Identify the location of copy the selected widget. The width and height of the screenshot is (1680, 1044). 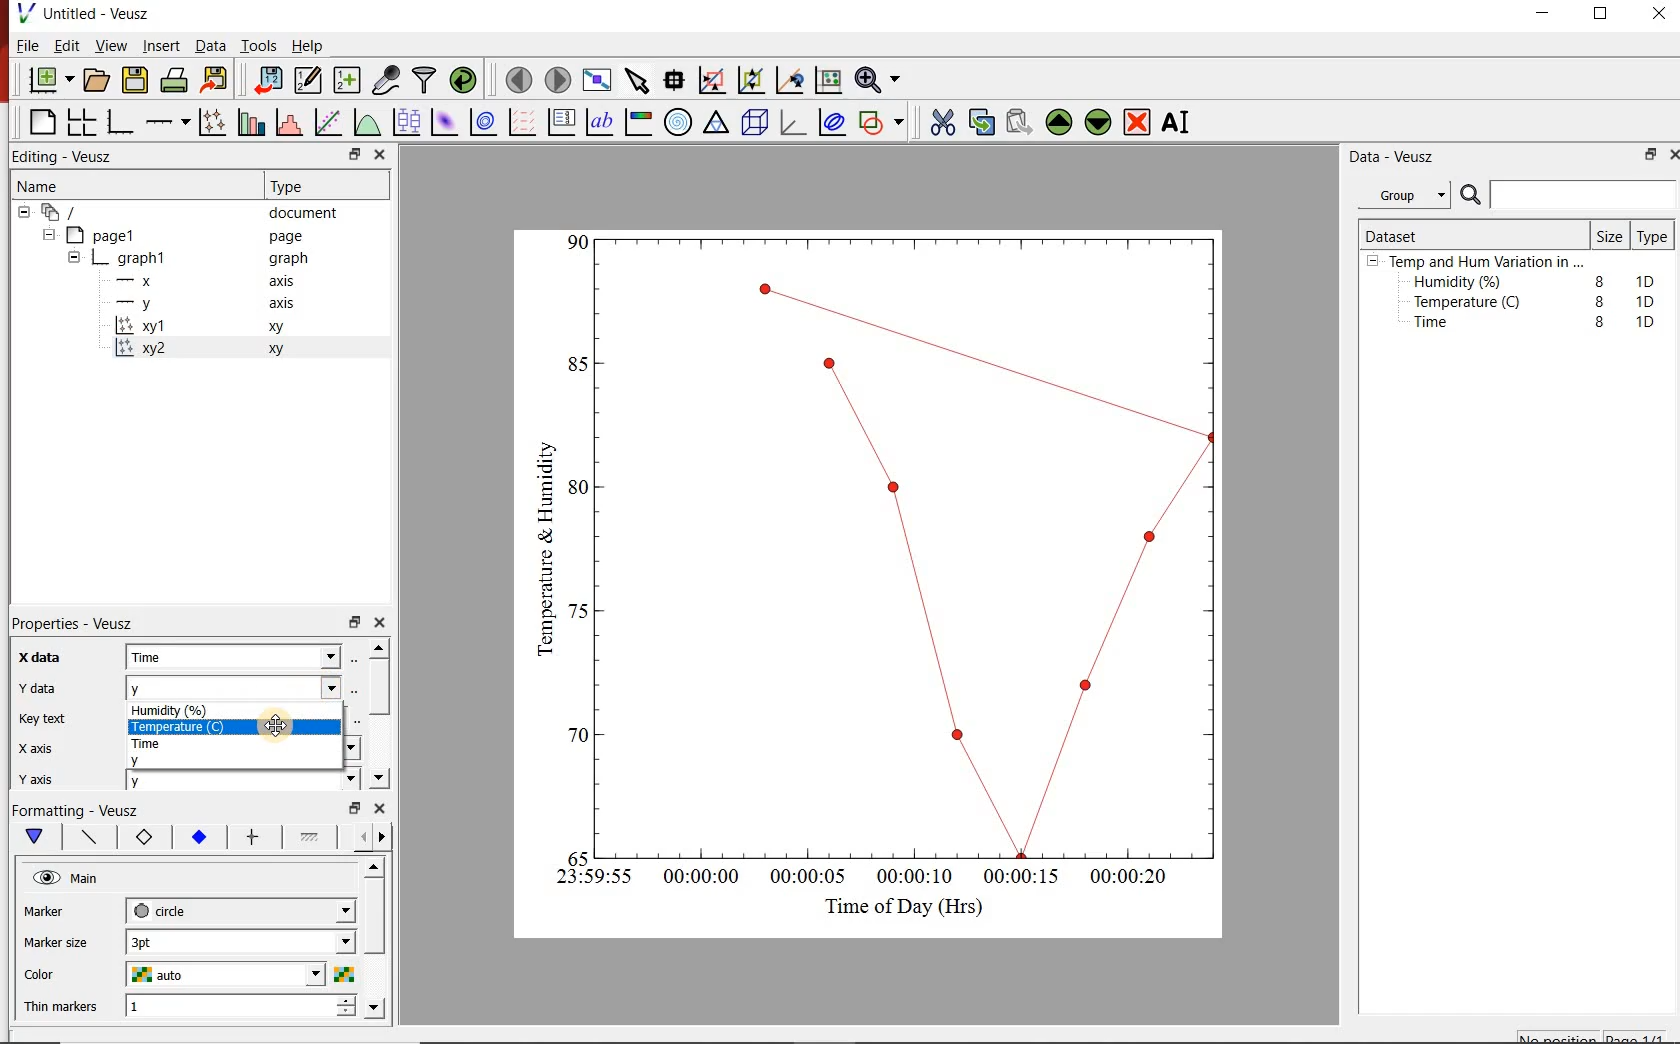
(981, 122).